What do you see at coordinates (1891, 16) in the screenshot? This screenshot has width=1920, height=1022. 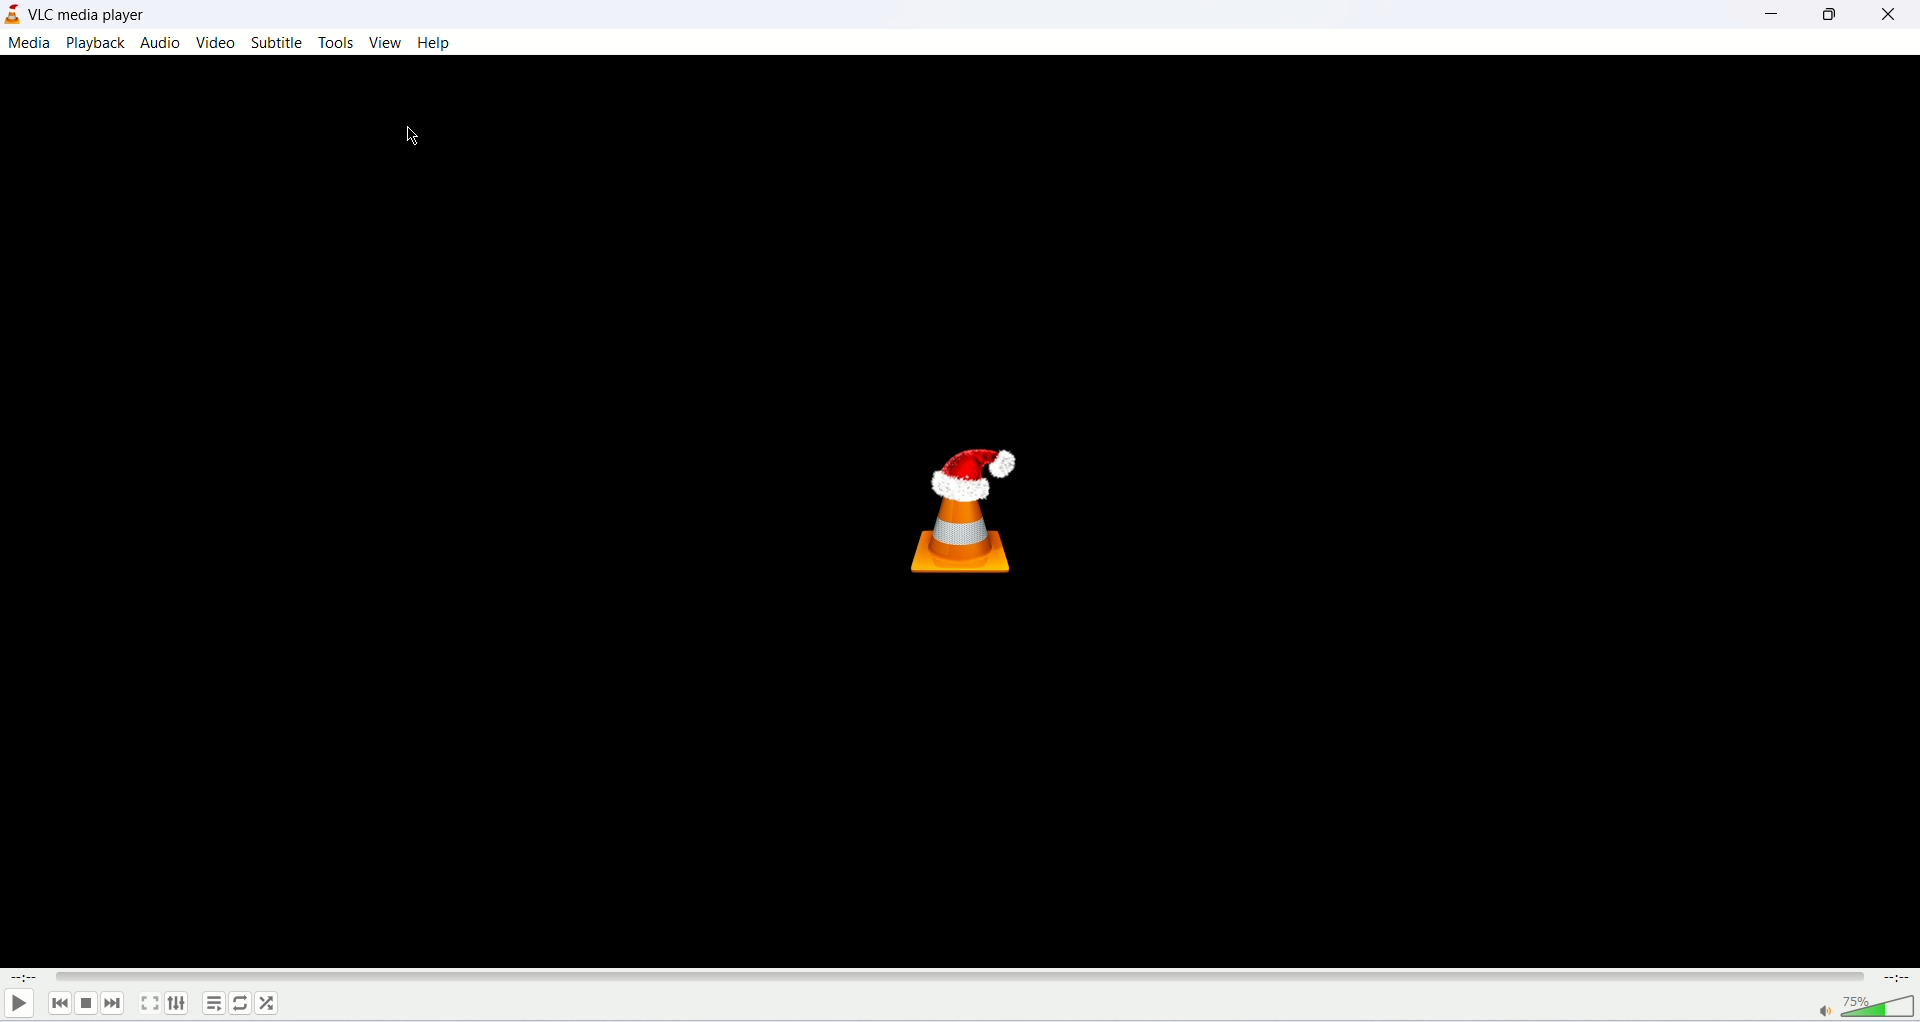 I see `close` at bounding box center [1891, 16].